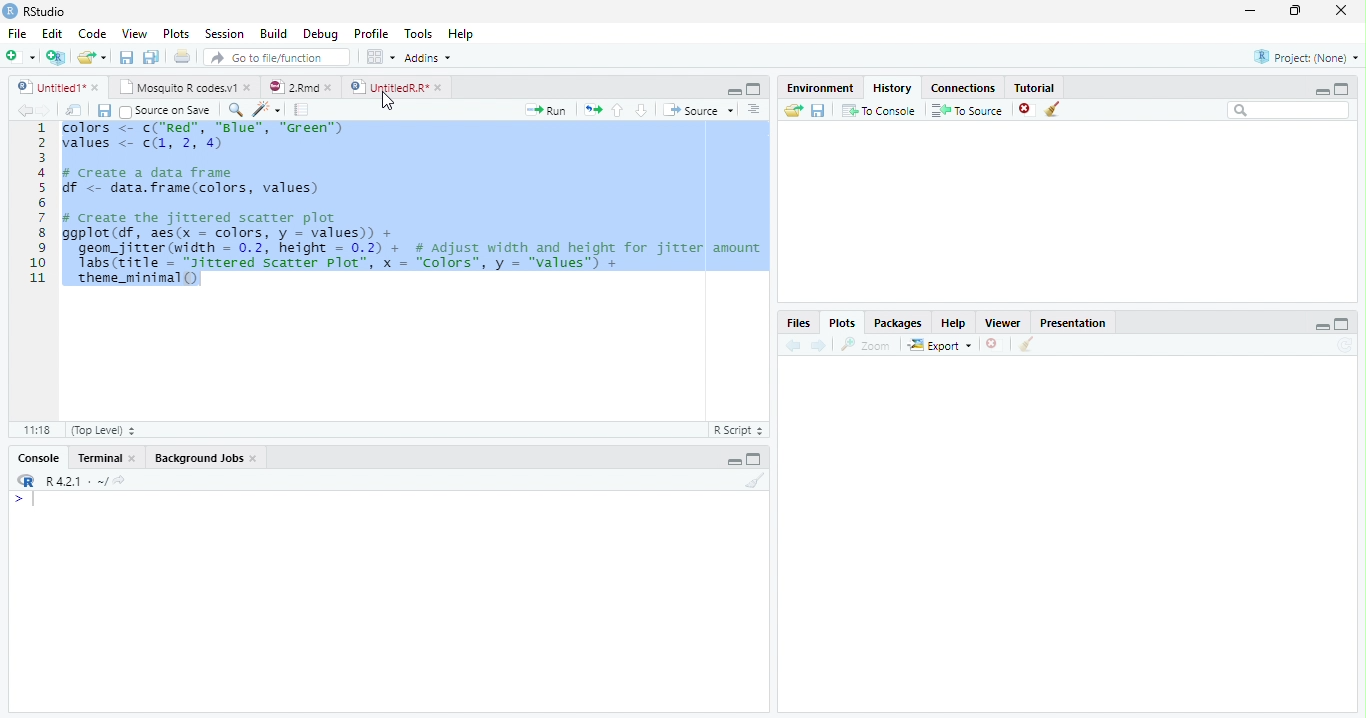 The width and height of the screenshot is (1366, 718). Describe the element at coordinates (1345, 345) in the screenshot. I see `Refresh current plot` at that location.